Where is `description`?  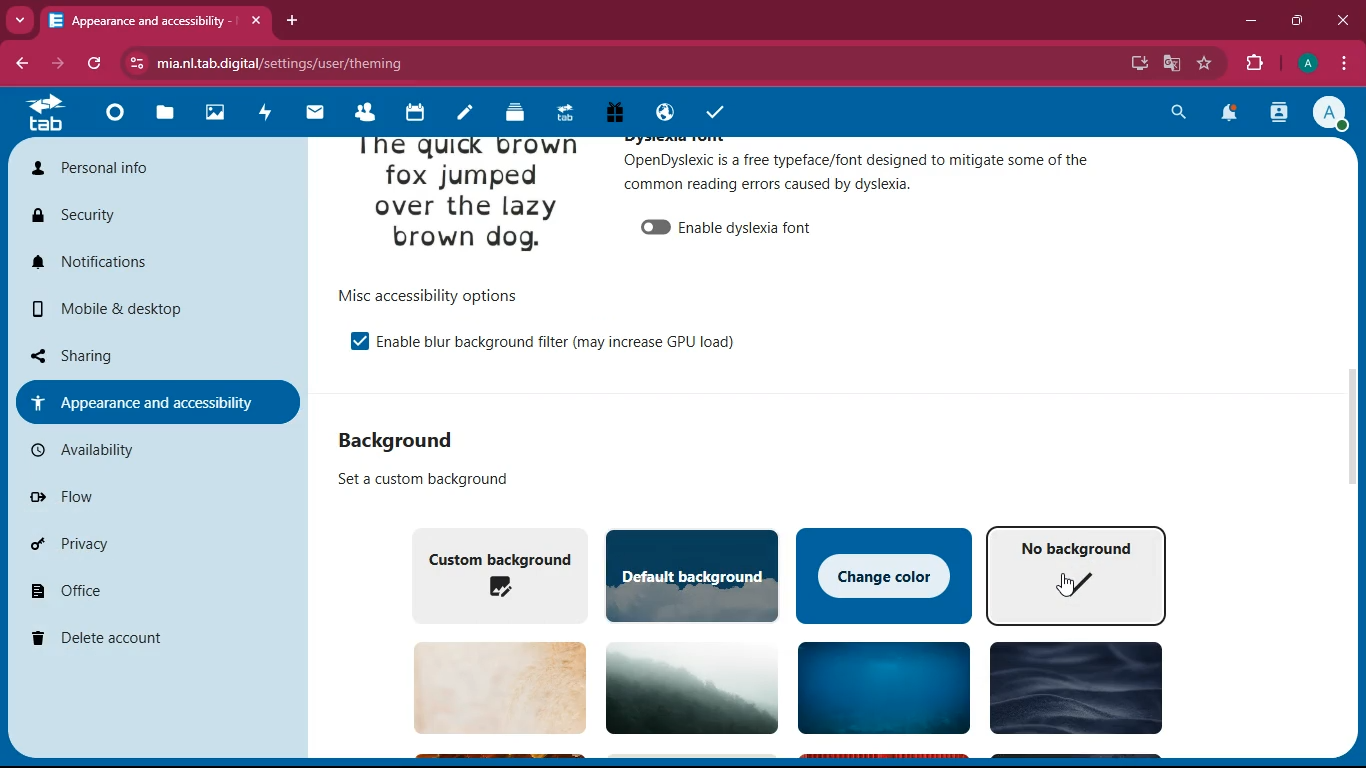 description is located at coordinates (859, 171).